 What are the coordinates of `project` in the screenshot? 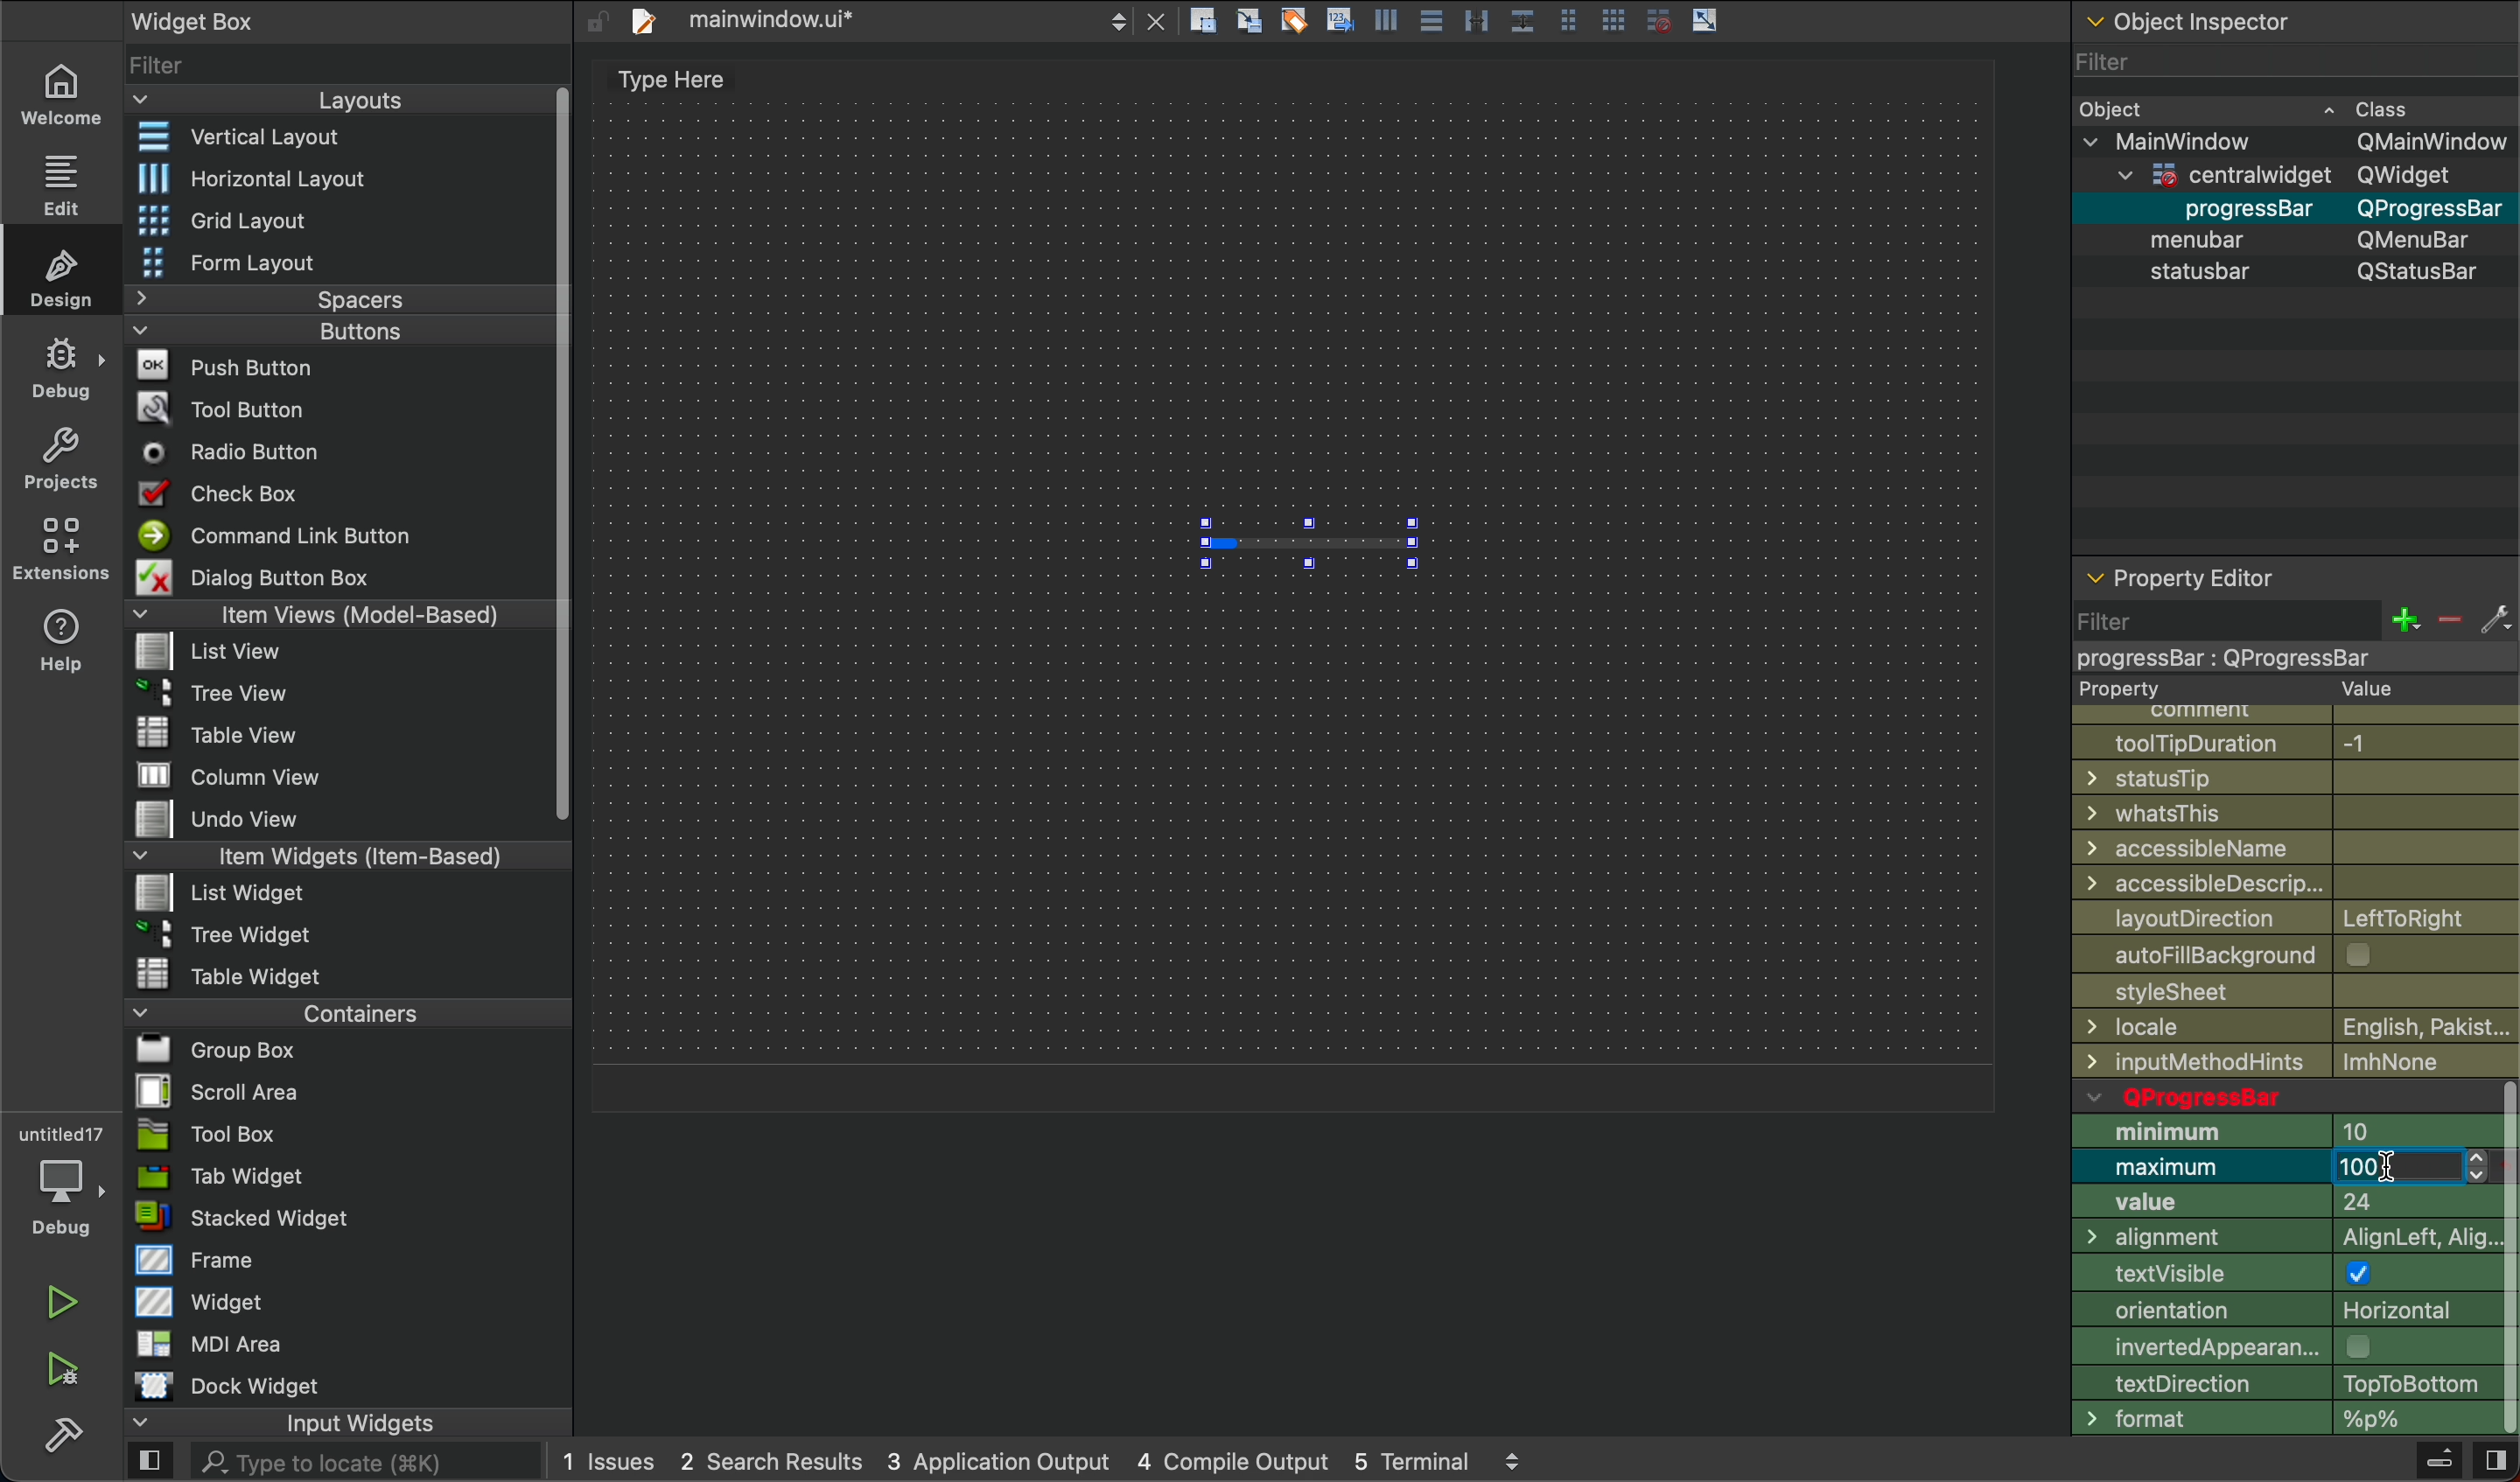 It's located at (63, 458).